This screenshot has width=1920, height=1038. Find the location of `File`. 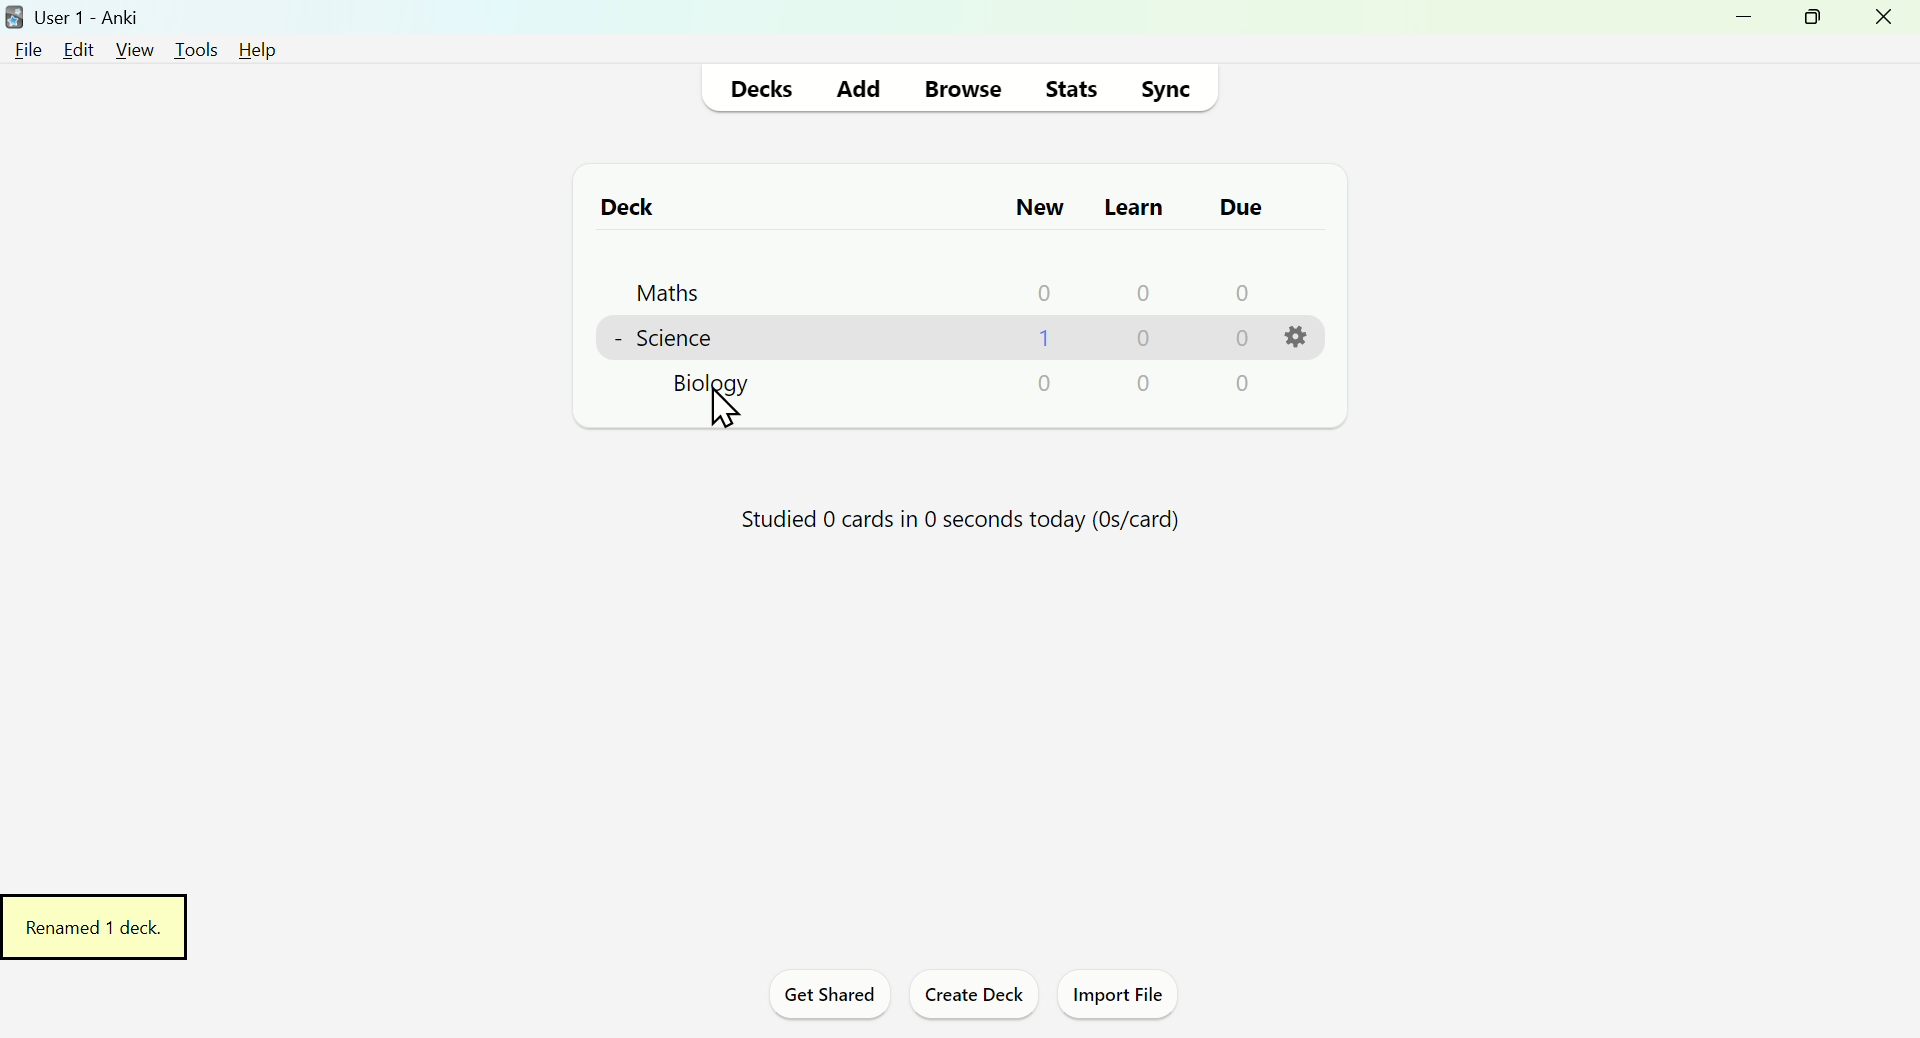

File is located at coordinates (30, 49).